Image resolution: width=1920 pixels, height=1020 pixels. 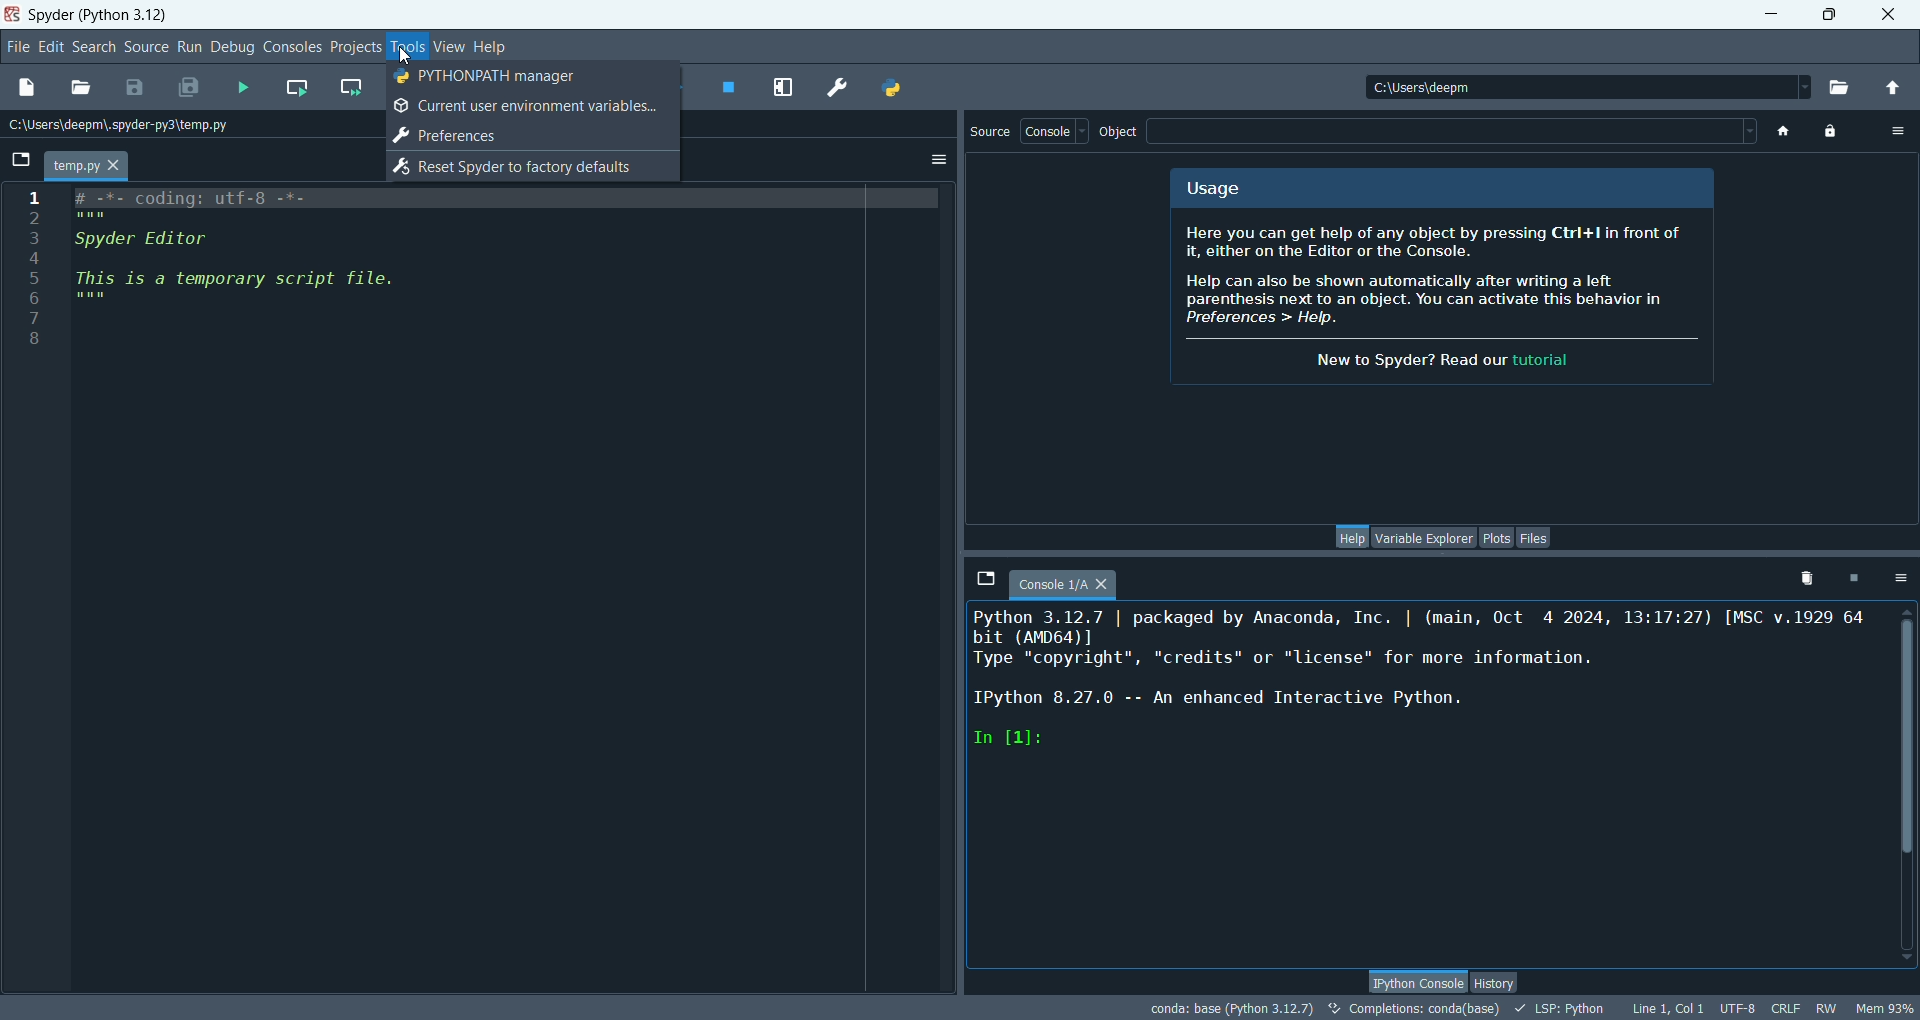 I want to click on plots, so click(x=1498, y=540).